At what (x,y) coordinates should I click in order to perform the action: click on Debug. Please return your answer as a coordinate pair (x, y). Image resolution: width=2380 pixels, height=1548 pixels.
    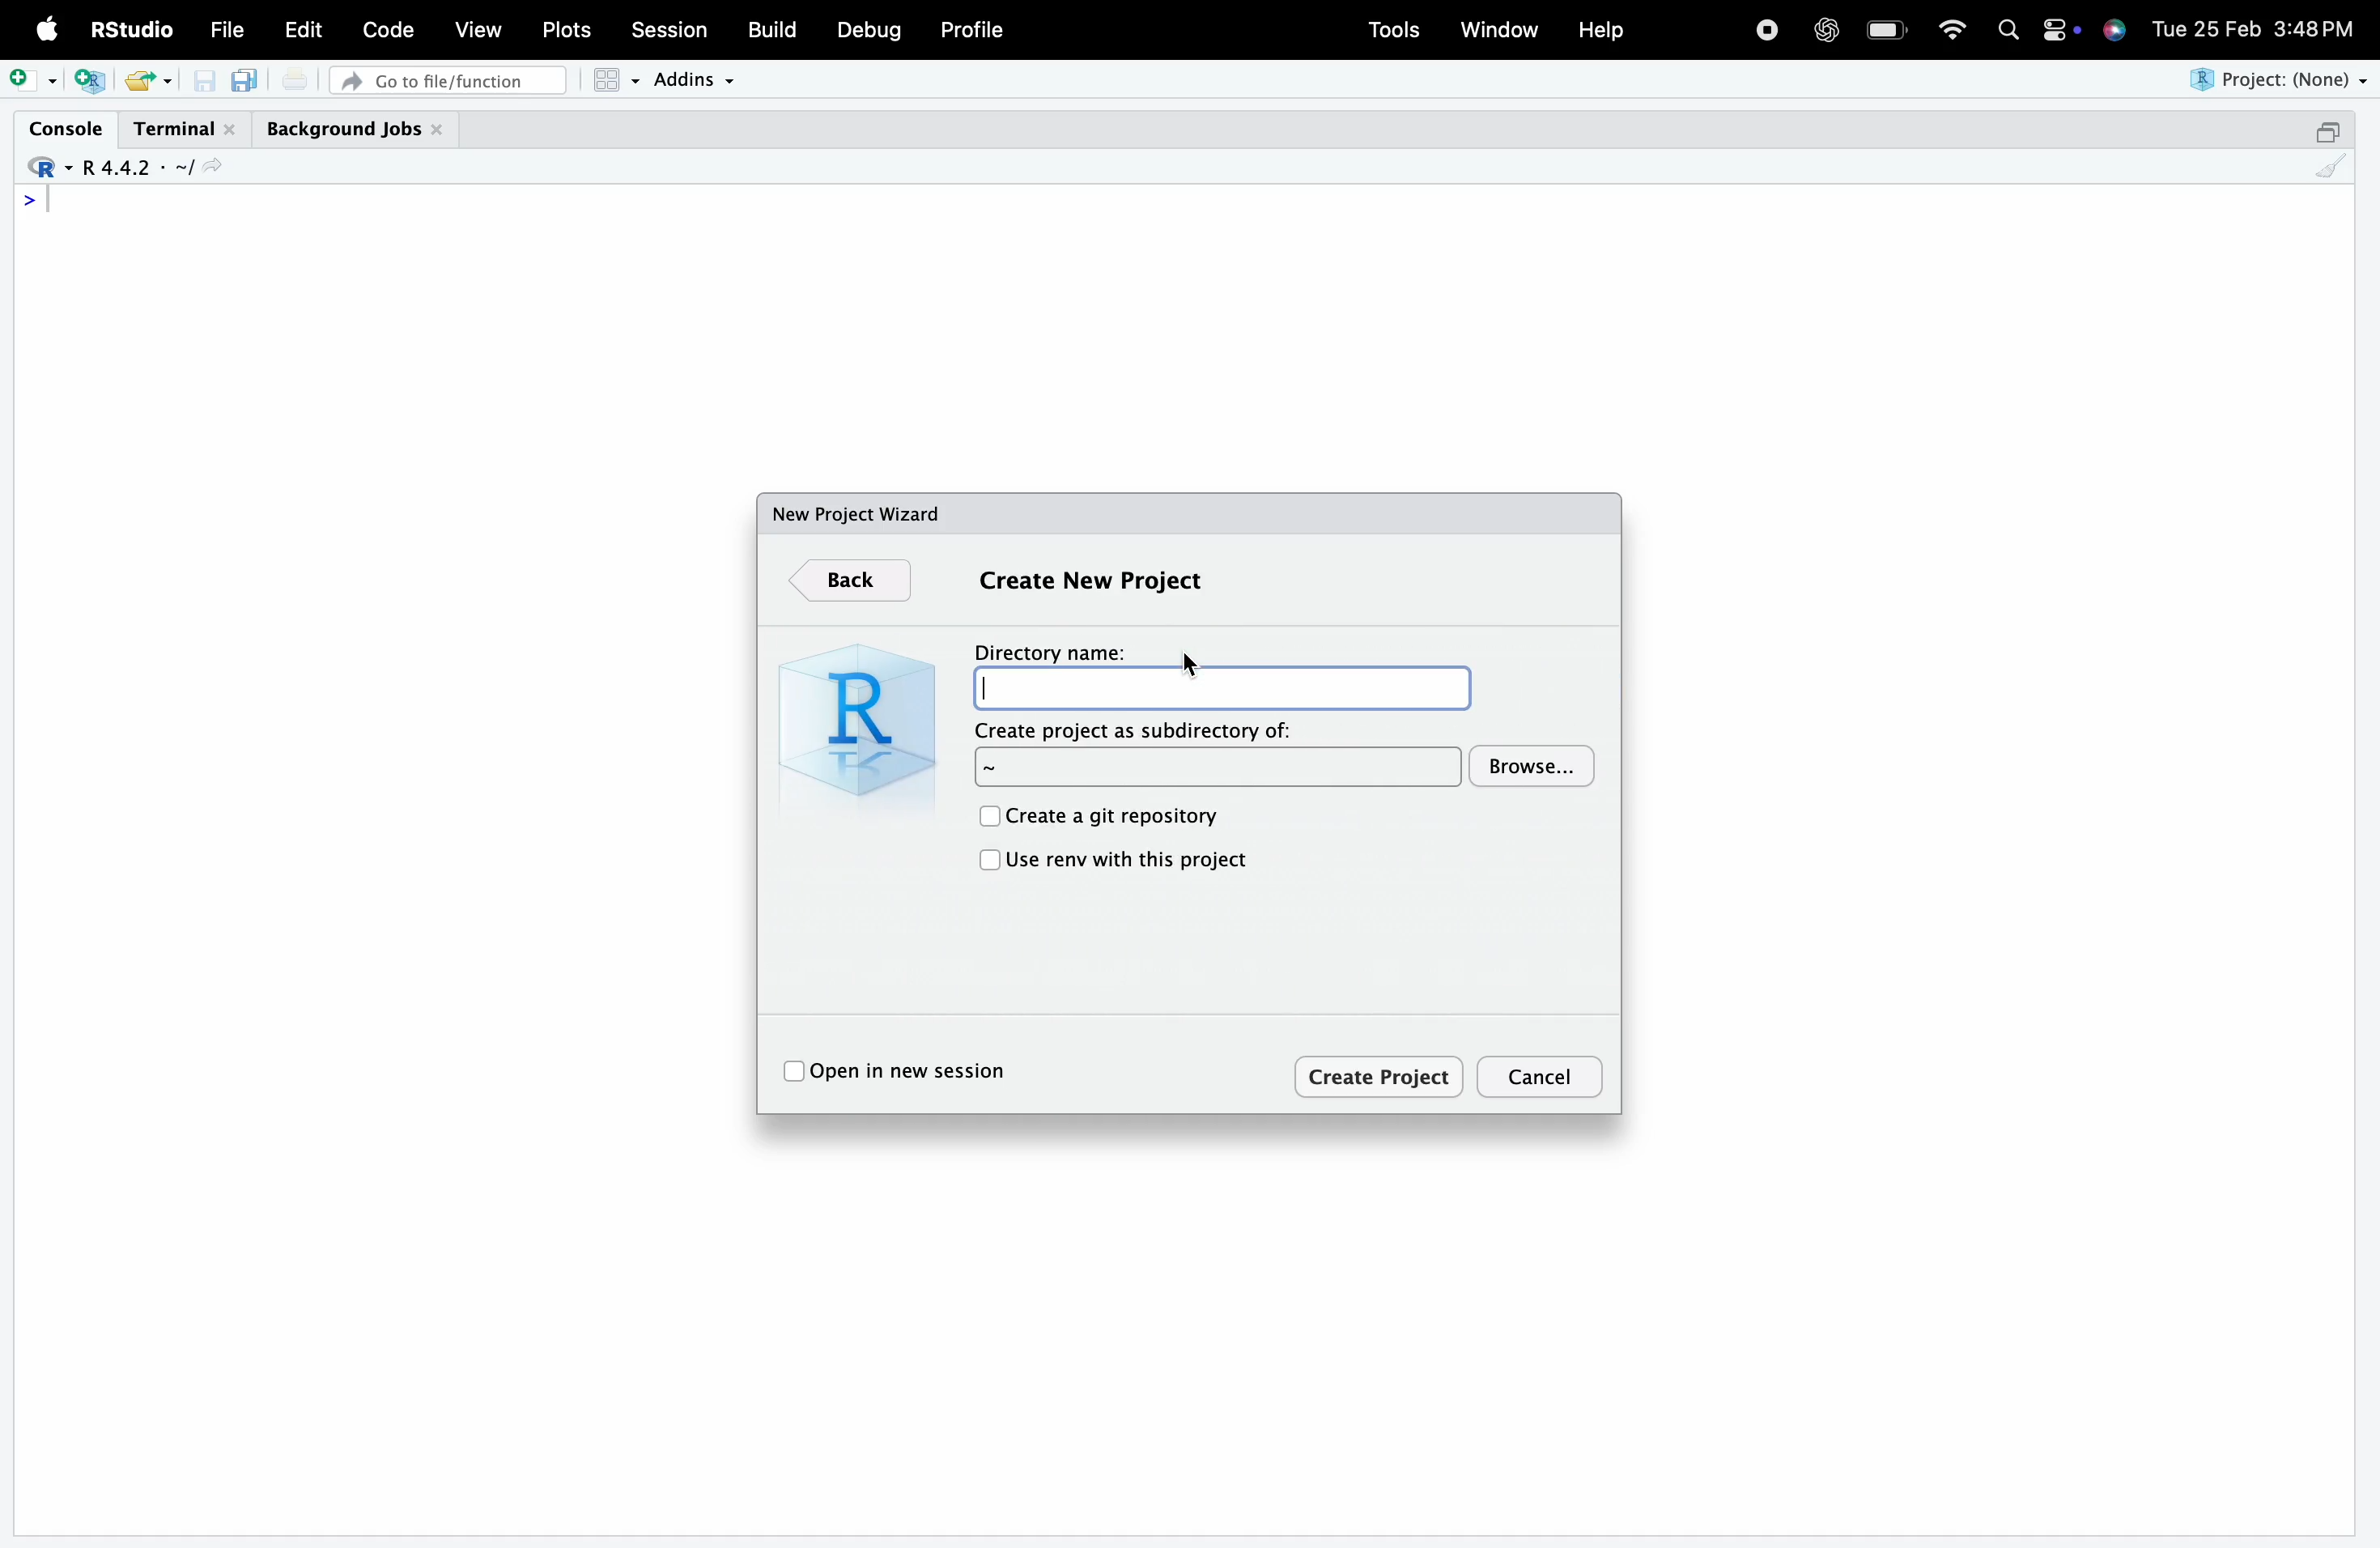
    Looking at the image, I should click on (870, 30).